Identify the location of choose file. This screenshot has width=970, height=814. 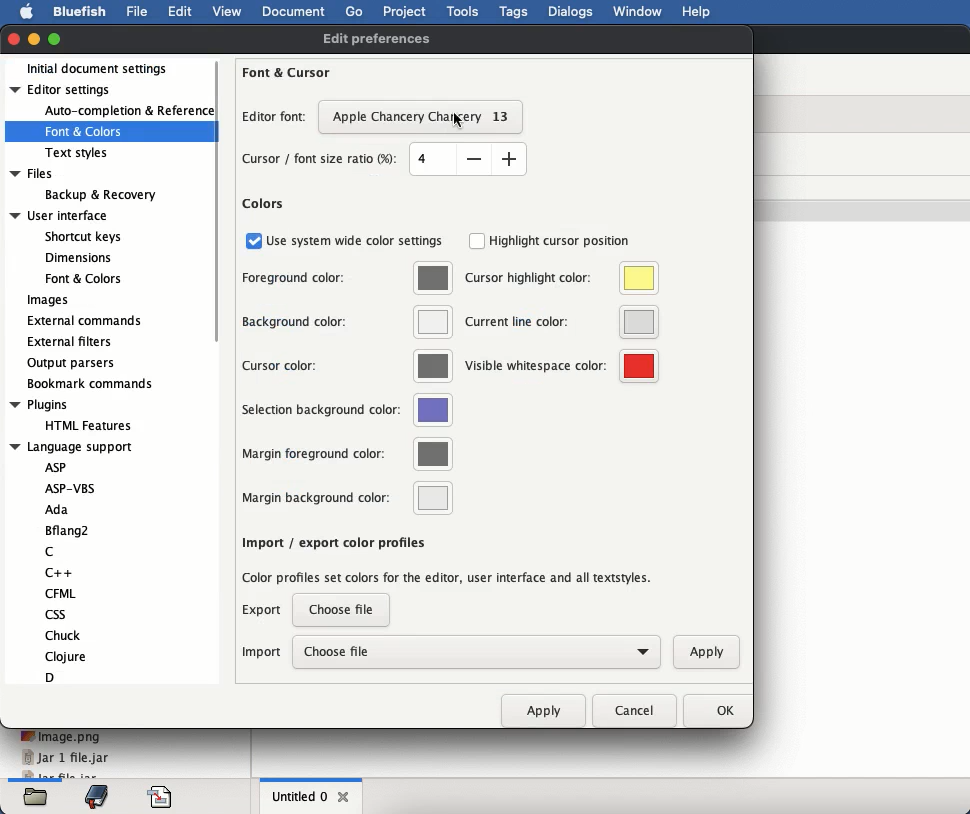
(344, 610).